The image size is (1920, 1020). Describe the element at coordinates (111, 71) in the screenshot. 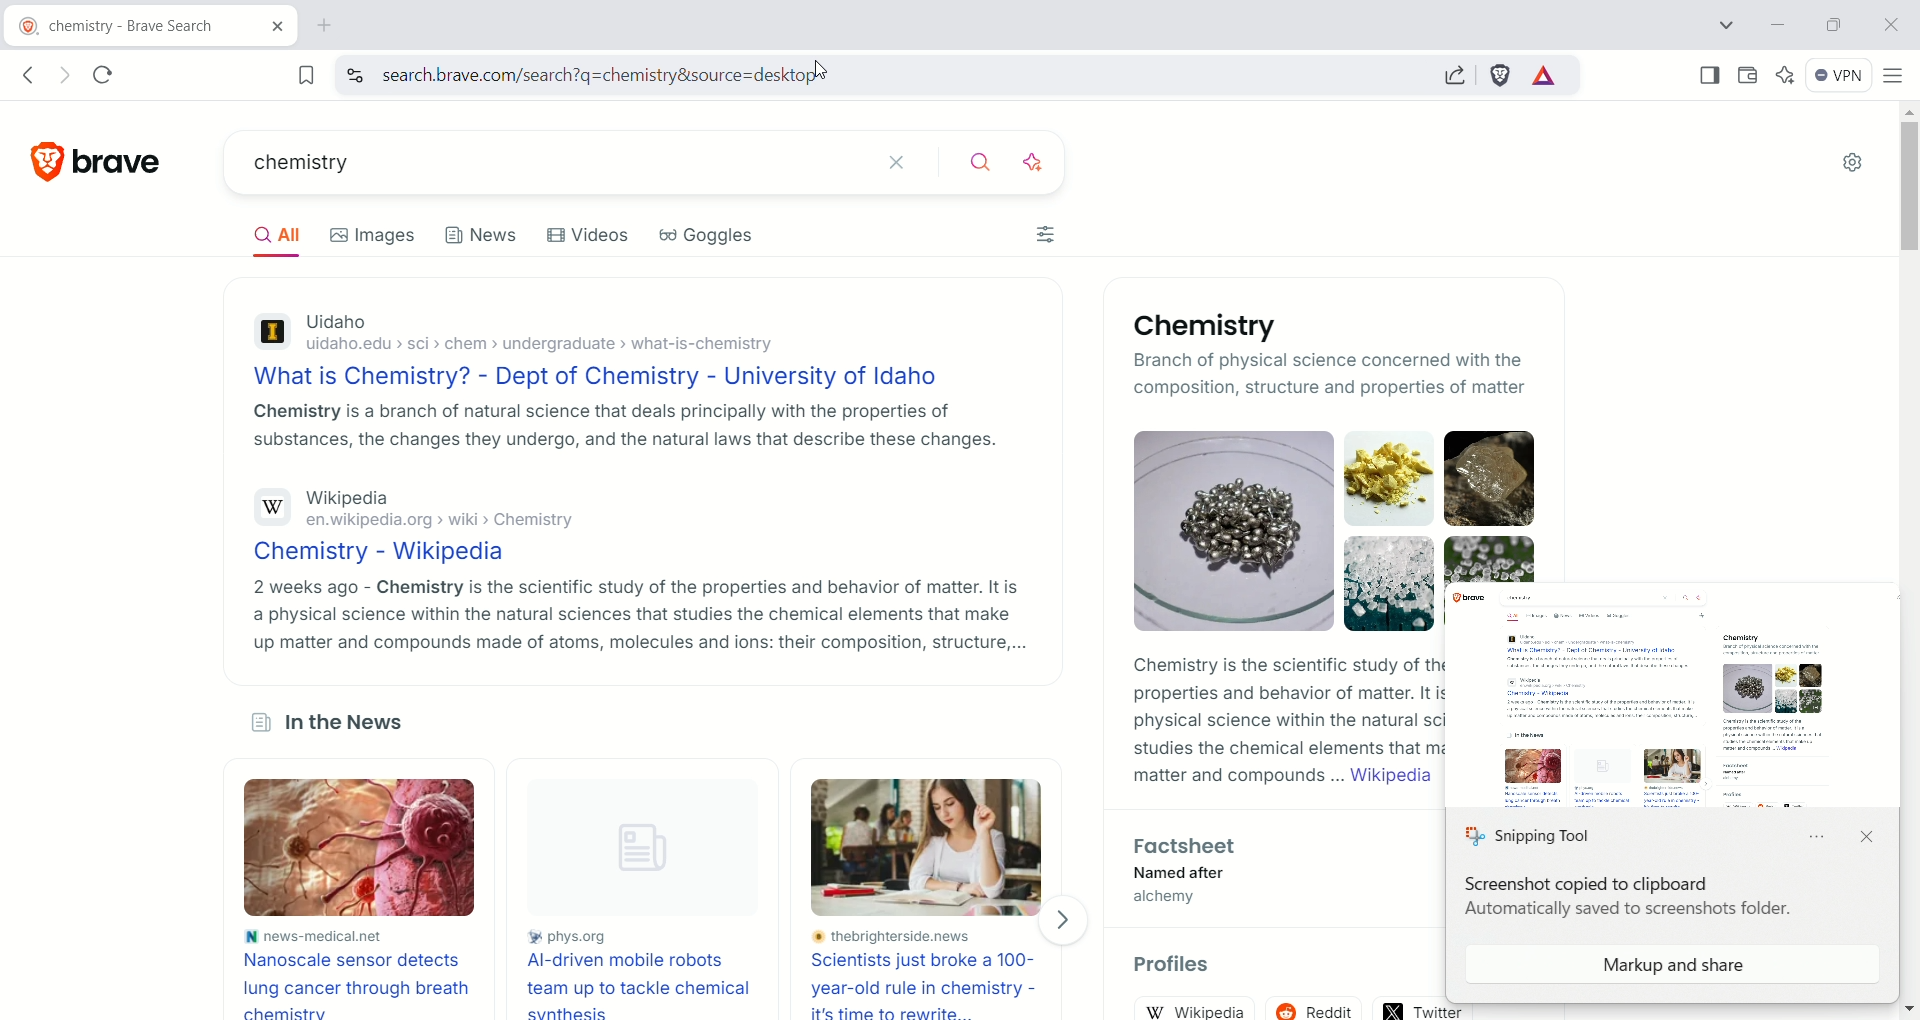

I see `reload` at that location.